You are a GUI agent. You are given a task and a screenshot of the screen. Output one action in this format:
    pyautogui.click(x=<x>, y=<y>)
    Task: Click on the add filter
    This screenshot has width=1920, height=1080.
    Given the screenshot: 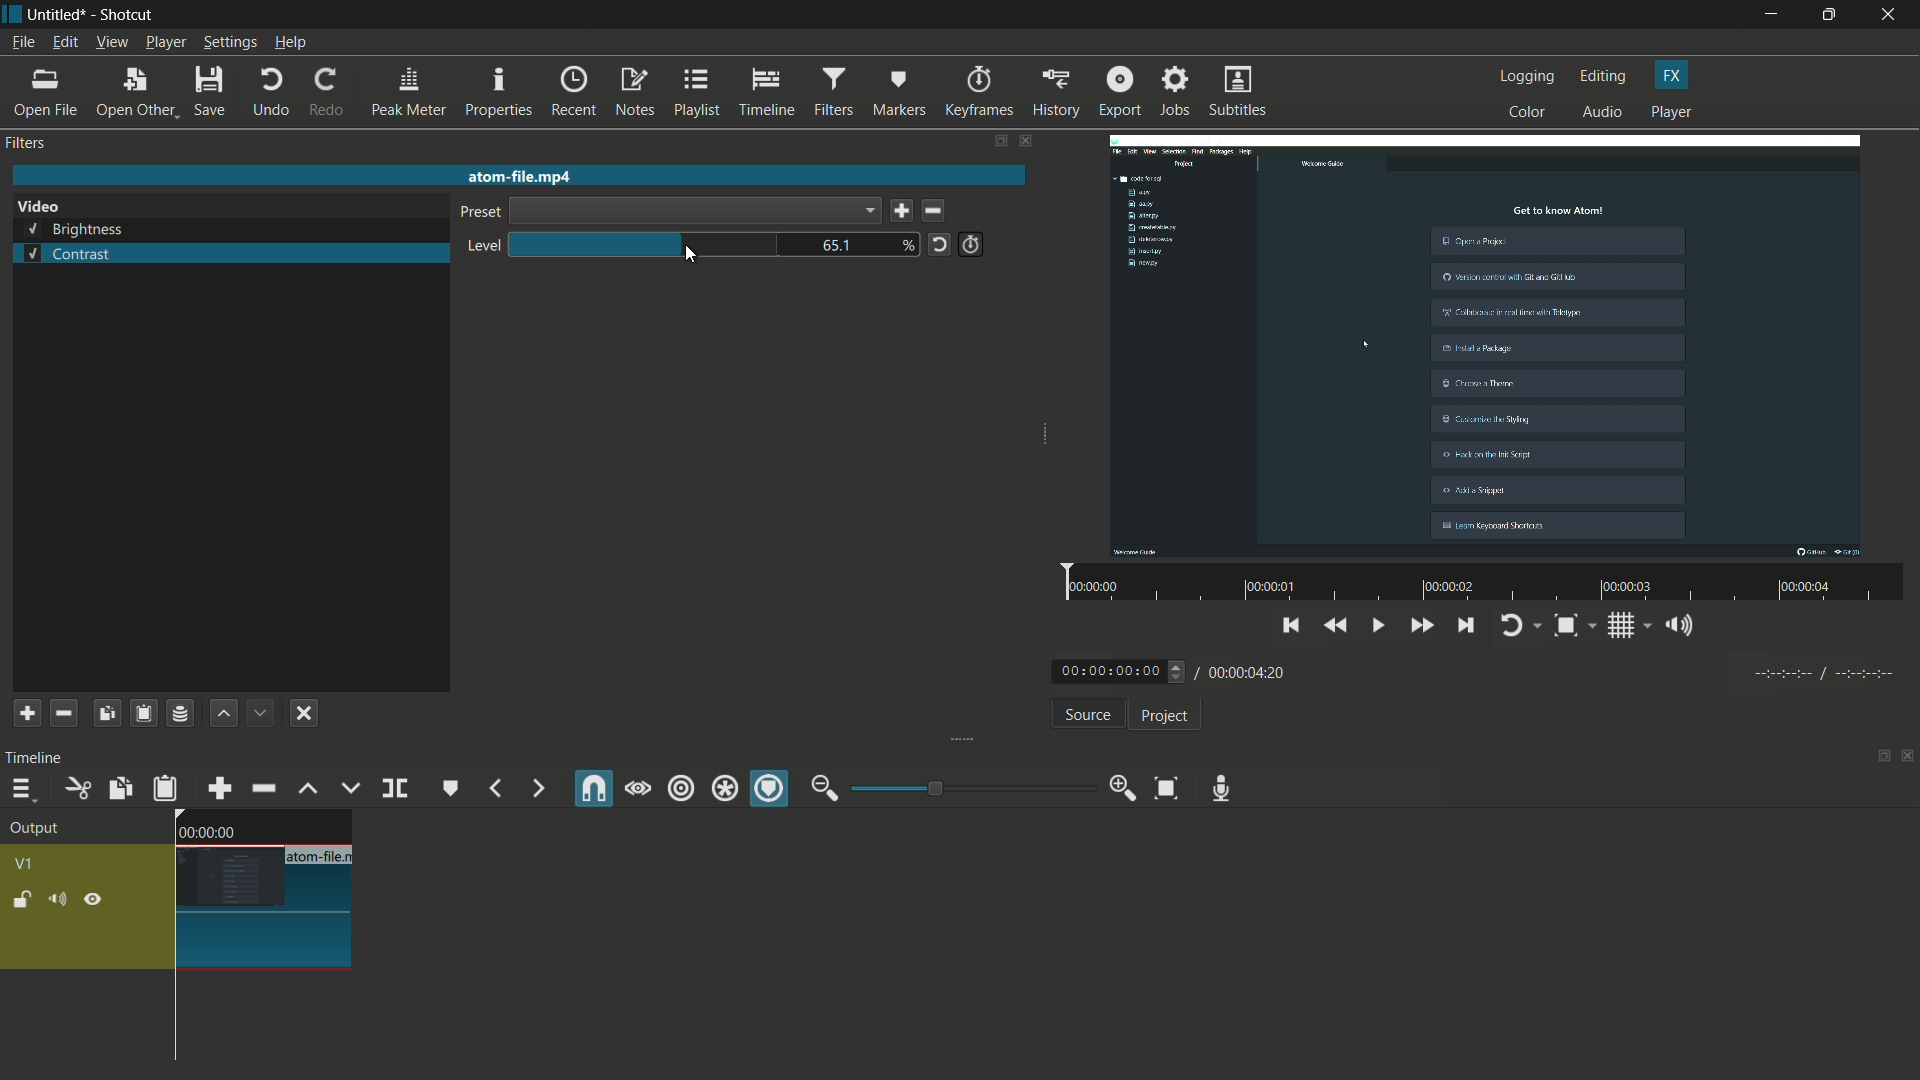 What is the action you would take?
    pyautogui.click(x=27, y=713)
    